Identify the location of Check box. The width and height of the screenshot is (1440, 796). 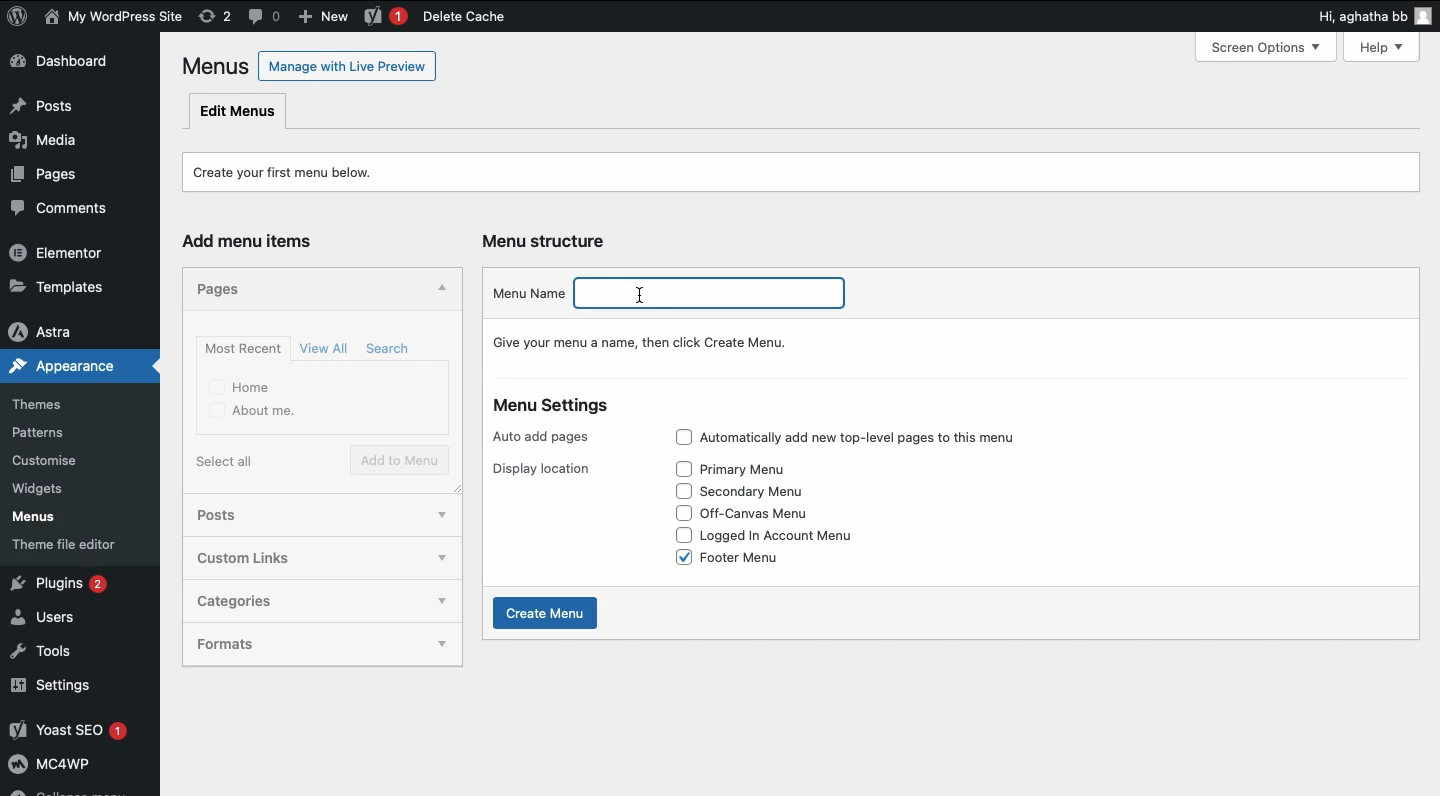
(683, 513).